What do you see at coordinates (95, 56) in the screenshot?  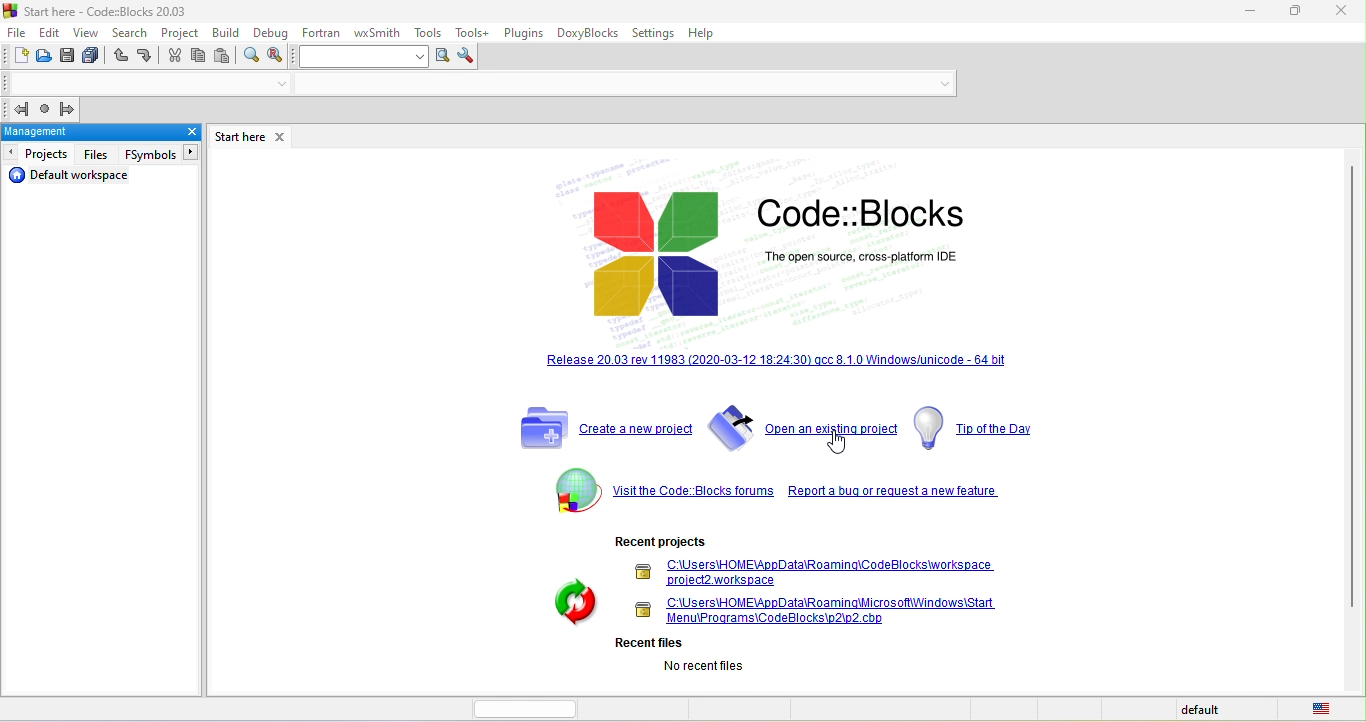 I see `save everything` at bounding box center [95, 56].